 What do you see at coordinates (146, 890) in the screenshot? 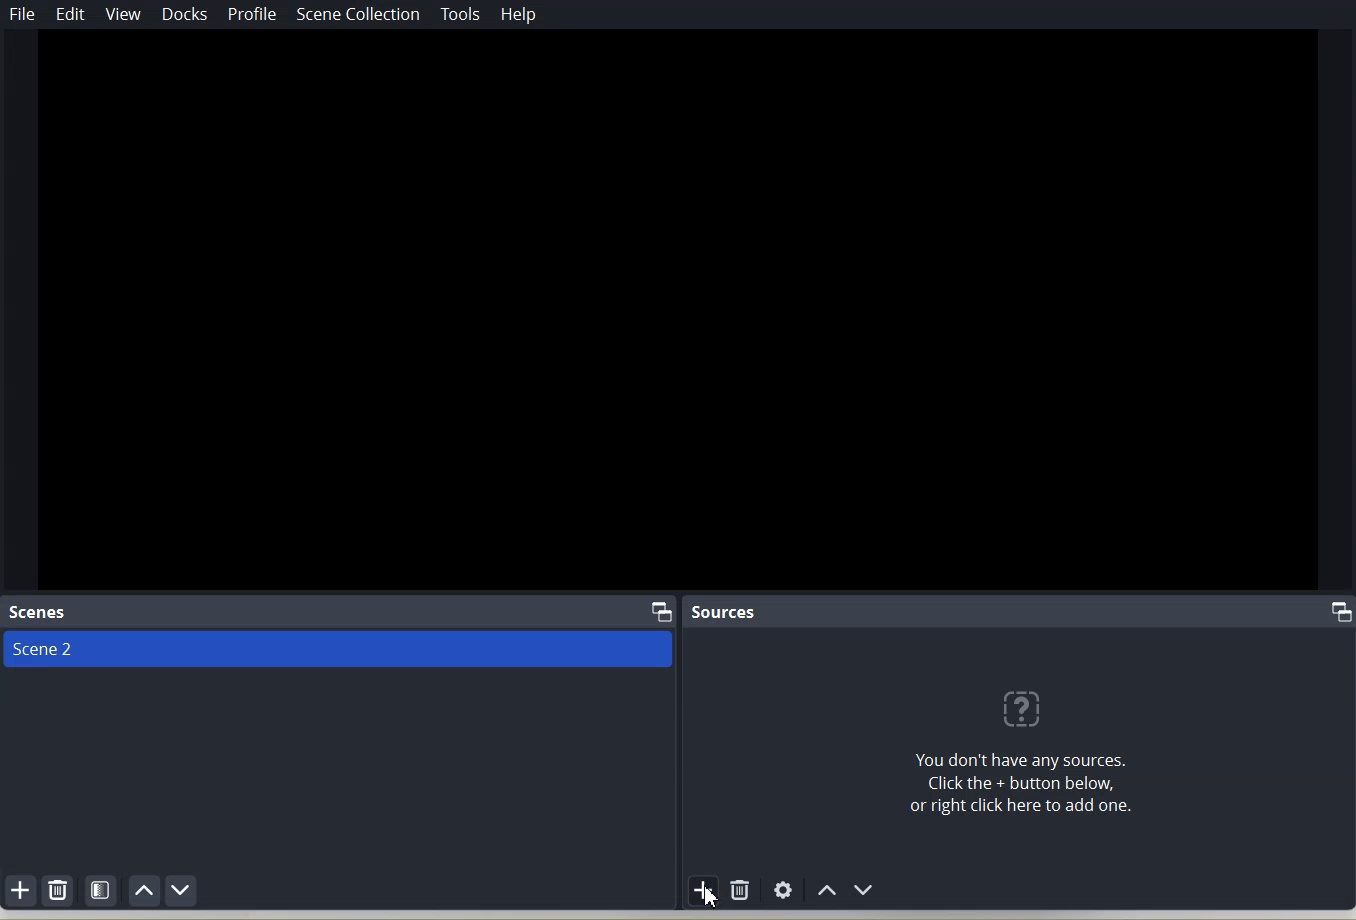
I see `Move scene up` at bounding box center [146, 890].